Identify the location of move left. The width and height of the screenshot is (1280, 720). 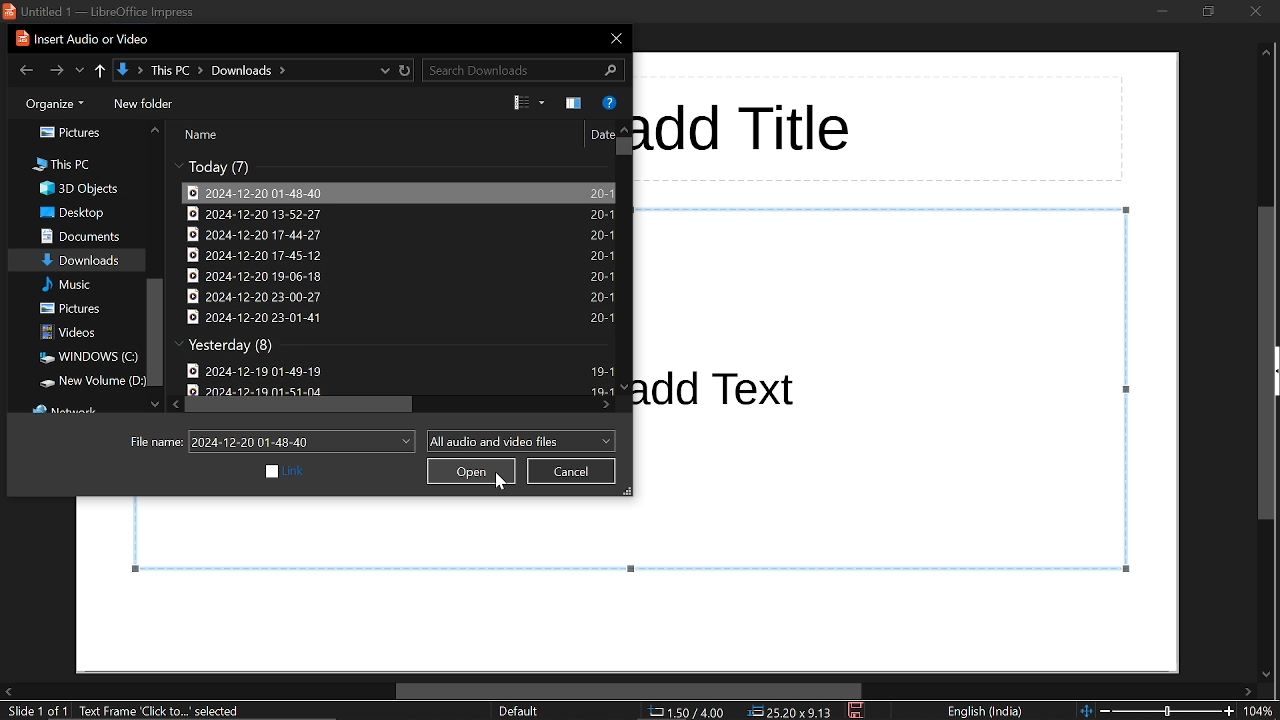
(8, 692).